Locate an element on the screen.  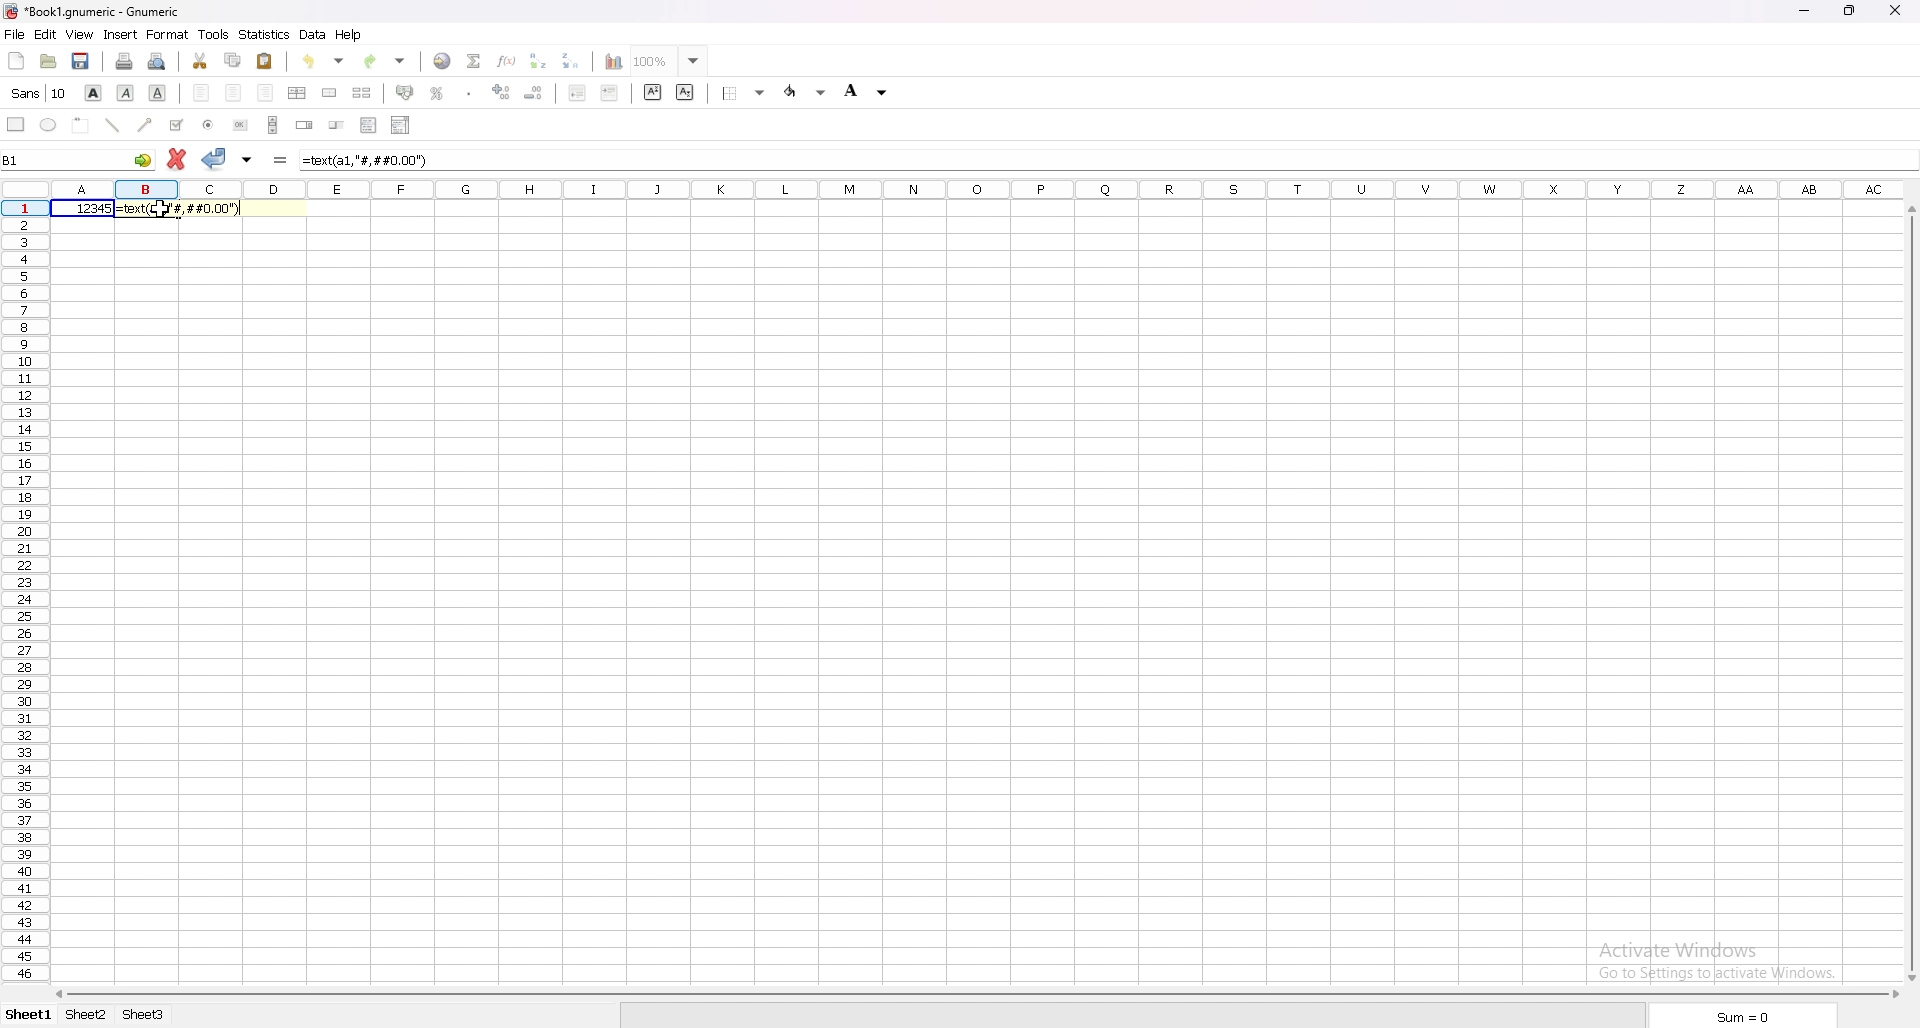
cancel changes is located at coordinates (177, 158).